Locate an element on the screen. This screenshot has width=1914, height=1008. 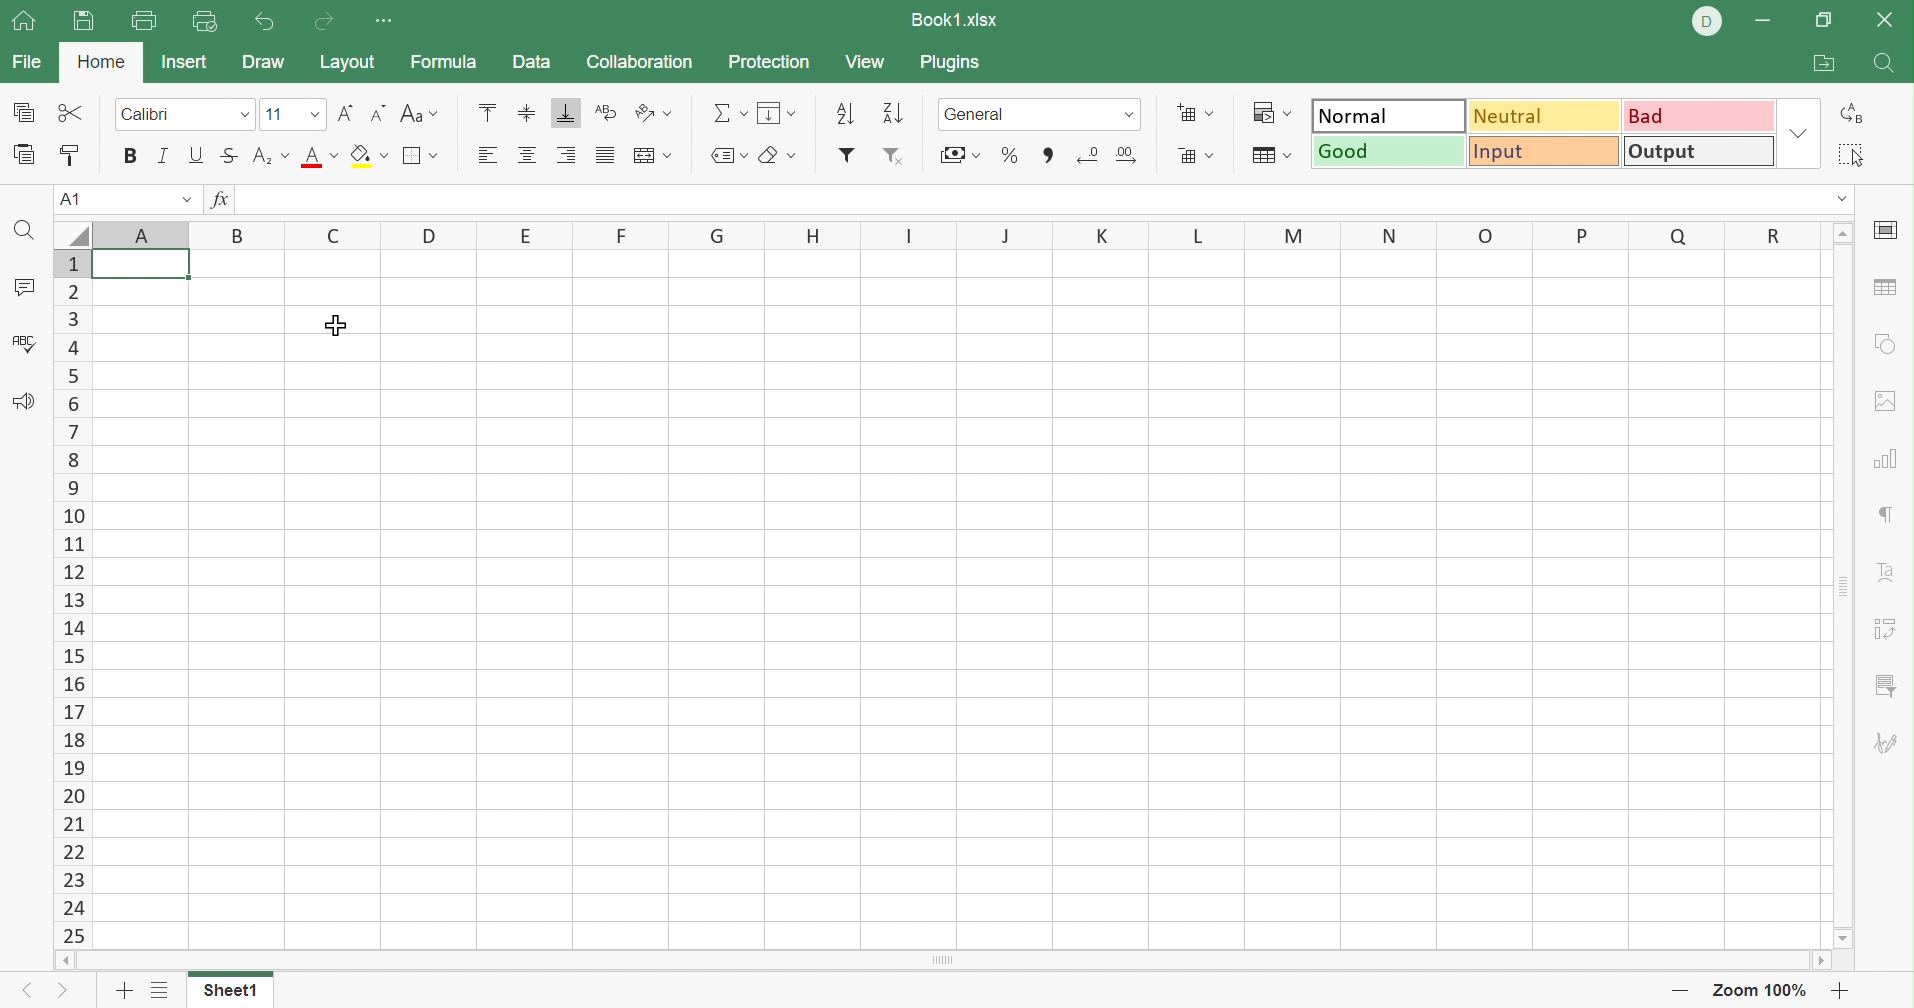
Protection is located at coordinates (766, 60).